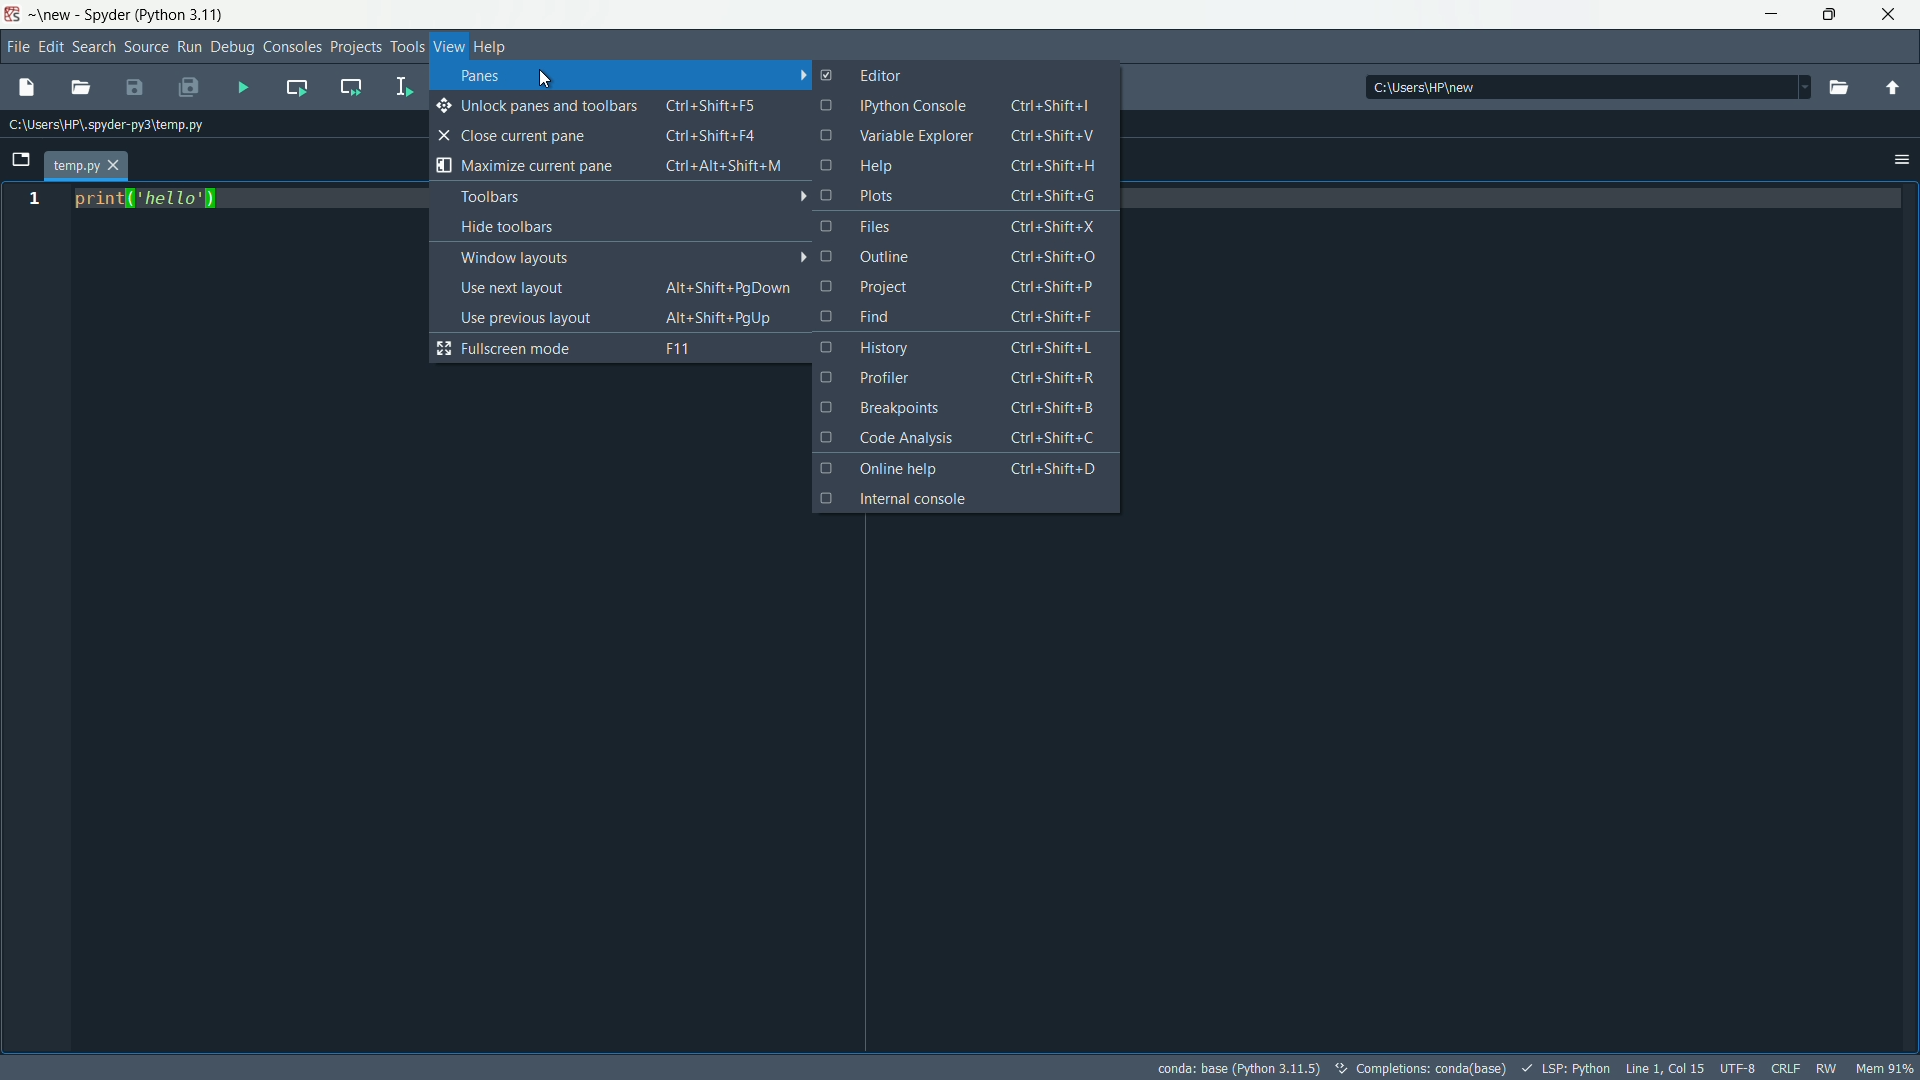  What do you see at coordinates (632, 228) in the screenshot?
I see `hide toolbars` at bounding box center [632, 228].